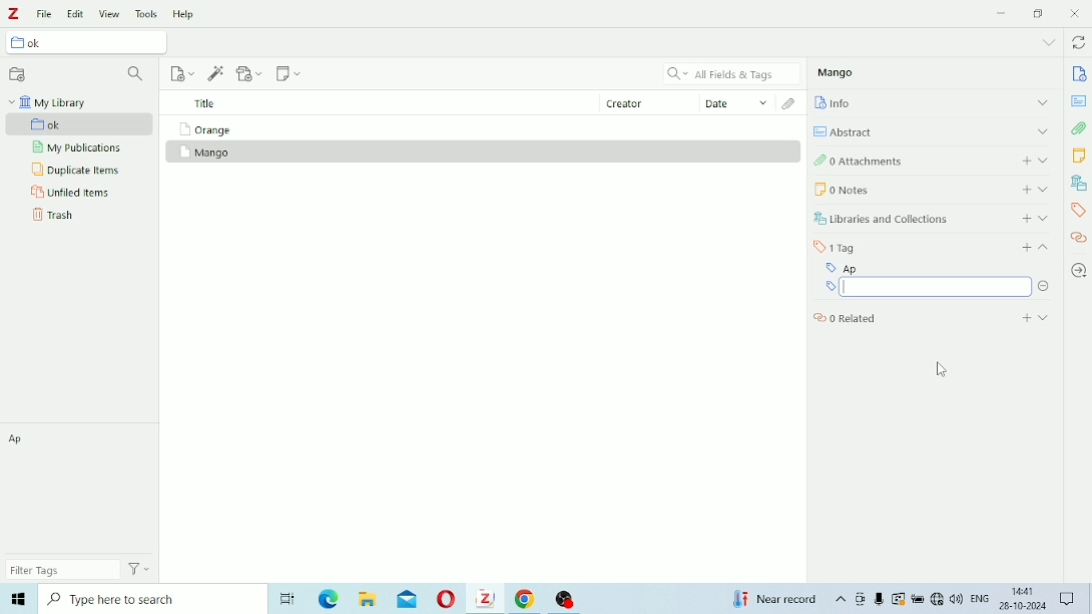  What do you see at coordinates (152, 599) in the screenshot?
I see `Type here to search` at bounding box center [152, 599].